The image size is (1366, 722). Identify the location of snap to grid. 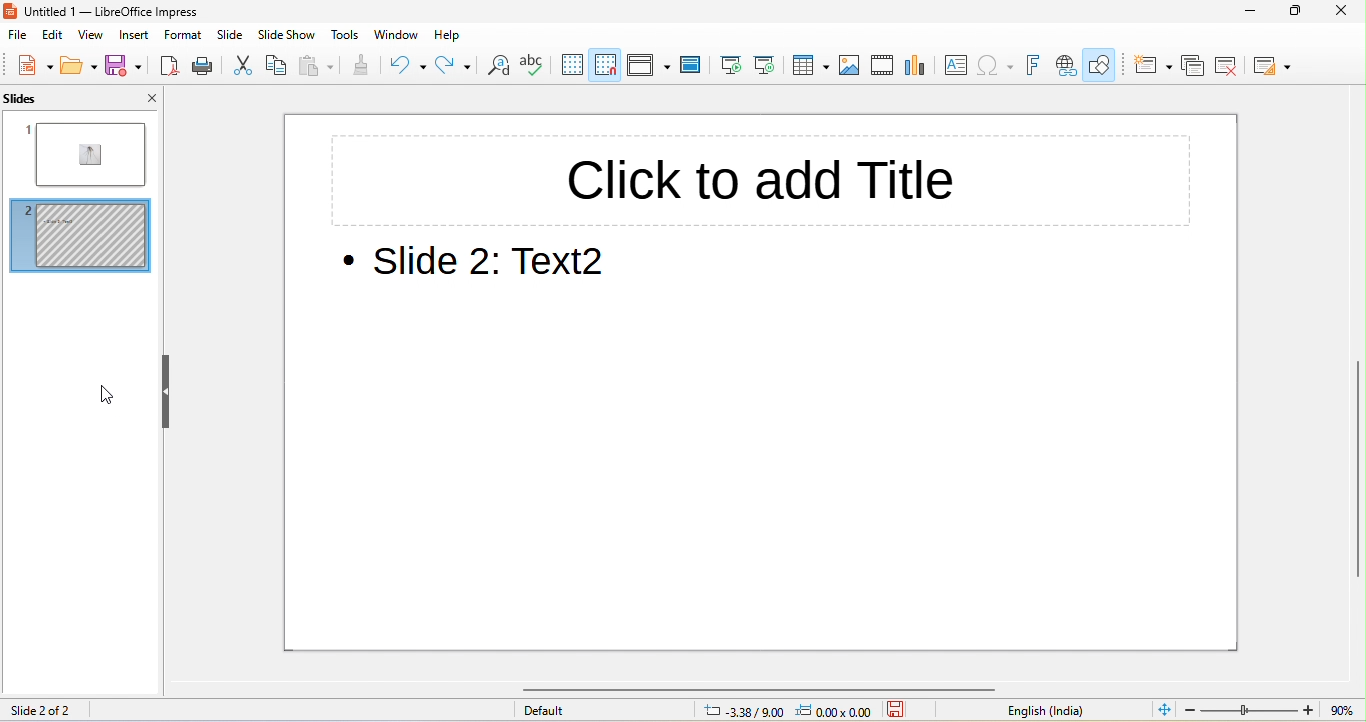
(610, 63).